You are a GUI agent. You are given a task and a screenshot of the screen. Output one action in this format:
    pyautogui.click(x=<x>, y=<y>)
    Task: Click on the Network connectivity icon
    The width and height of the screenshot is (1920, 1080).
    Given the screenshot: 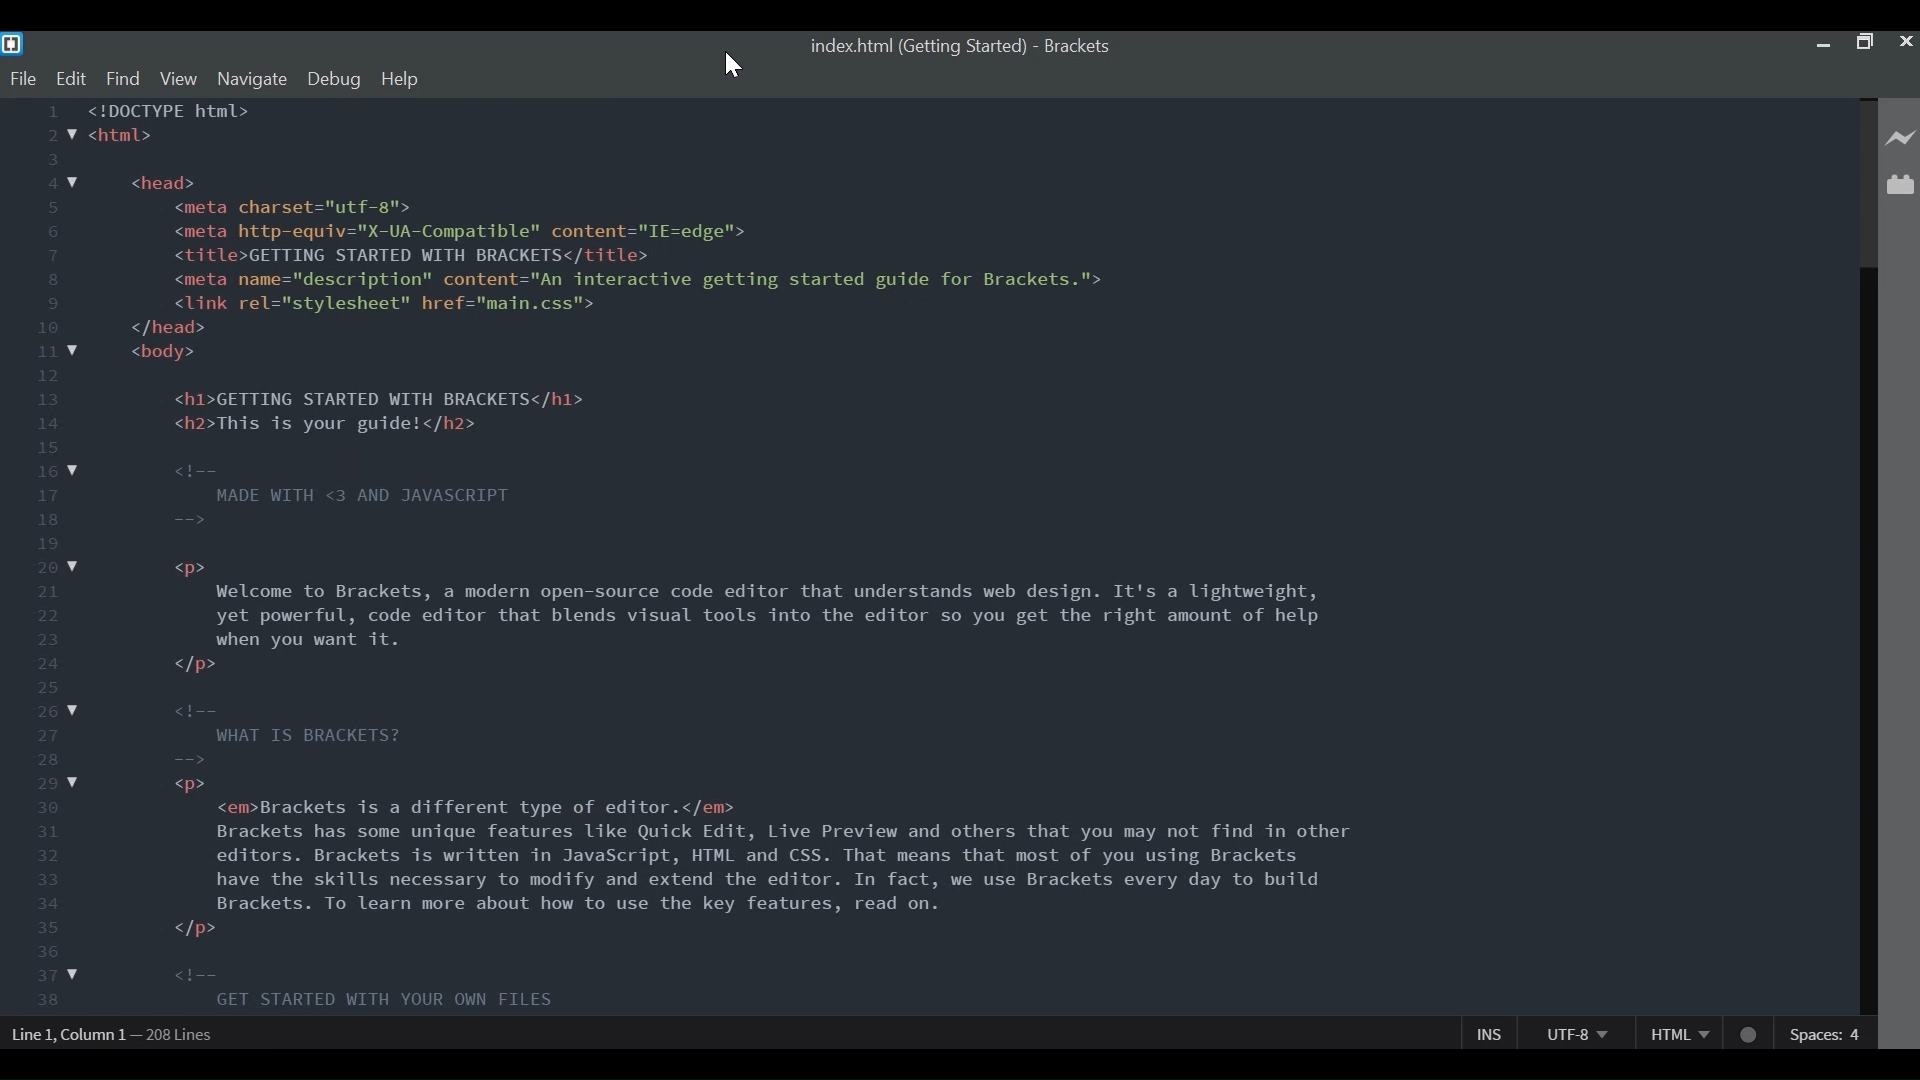 What is the action you would take?
    pyautogui.click(x=1747, y=1031)
    